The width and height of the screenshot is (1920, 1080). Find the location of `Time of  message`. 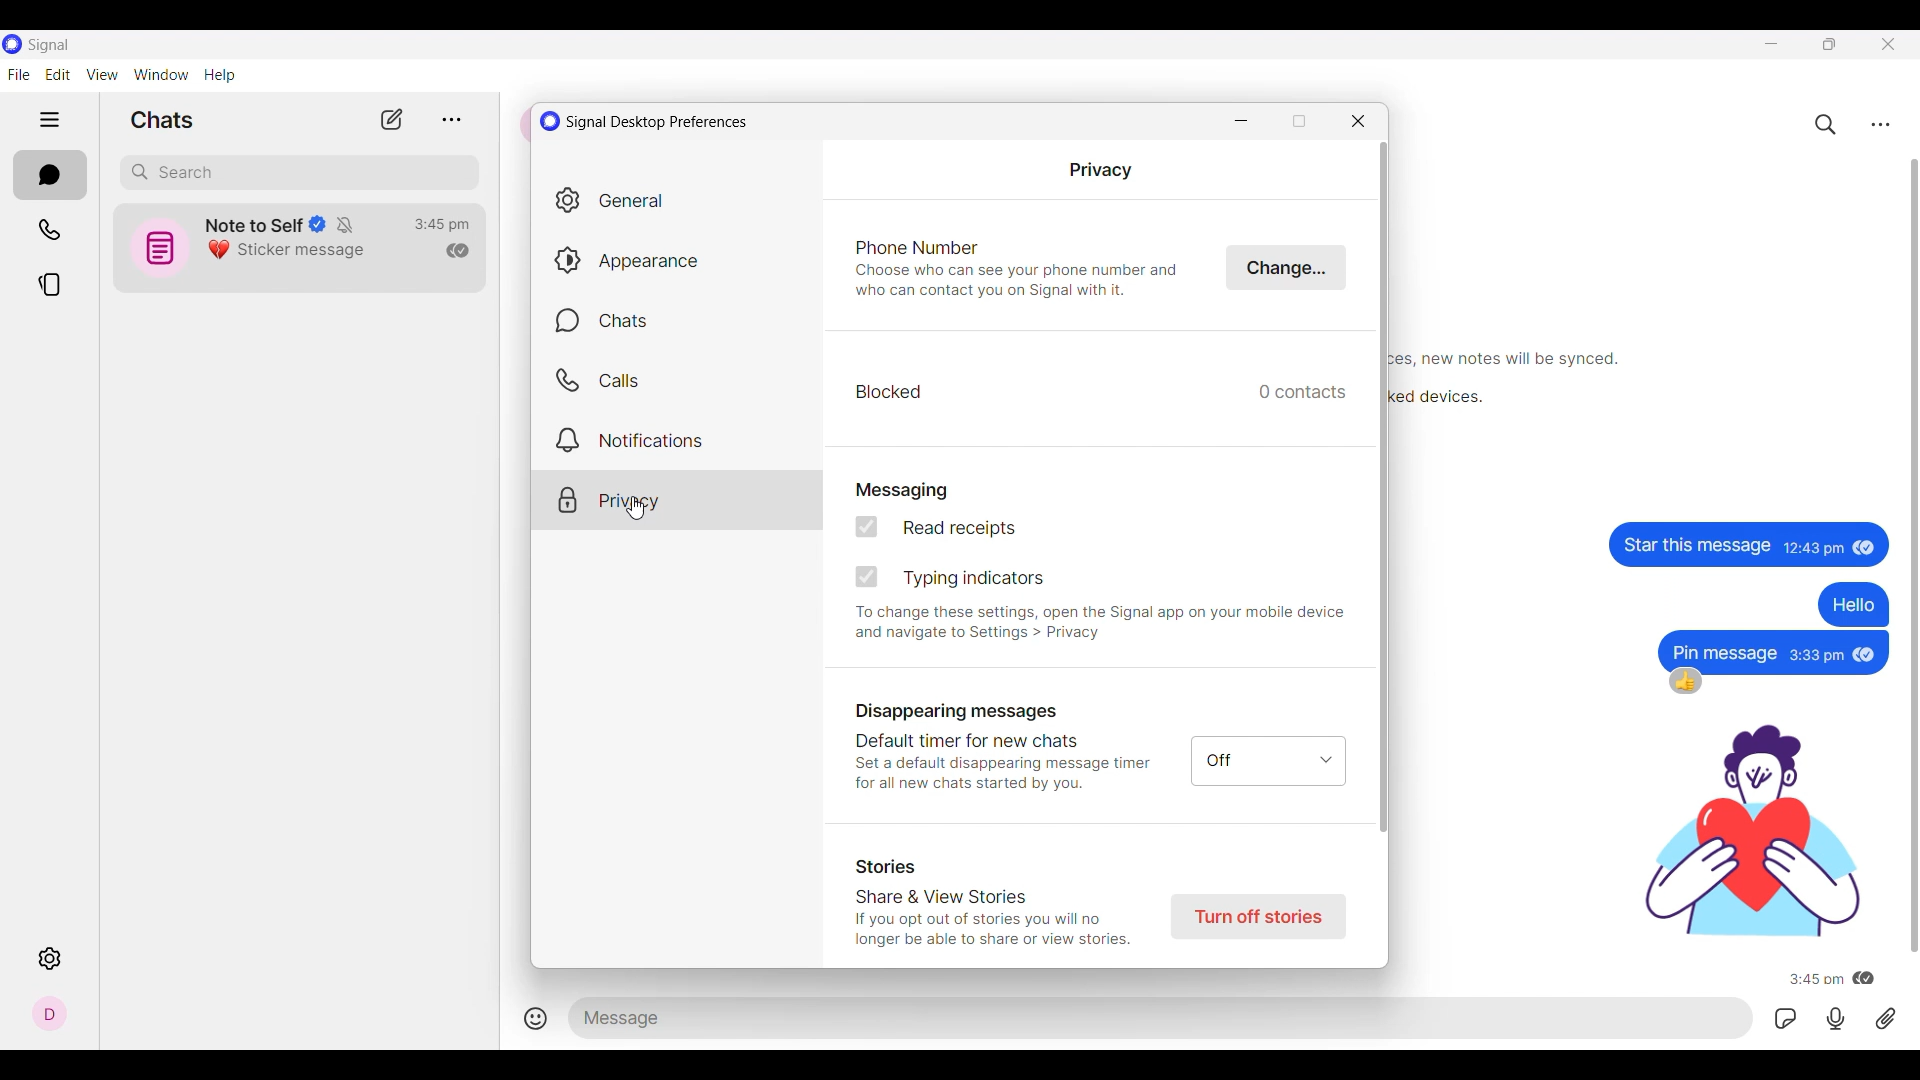

Time of  message is located at coordinates (1815, 979).